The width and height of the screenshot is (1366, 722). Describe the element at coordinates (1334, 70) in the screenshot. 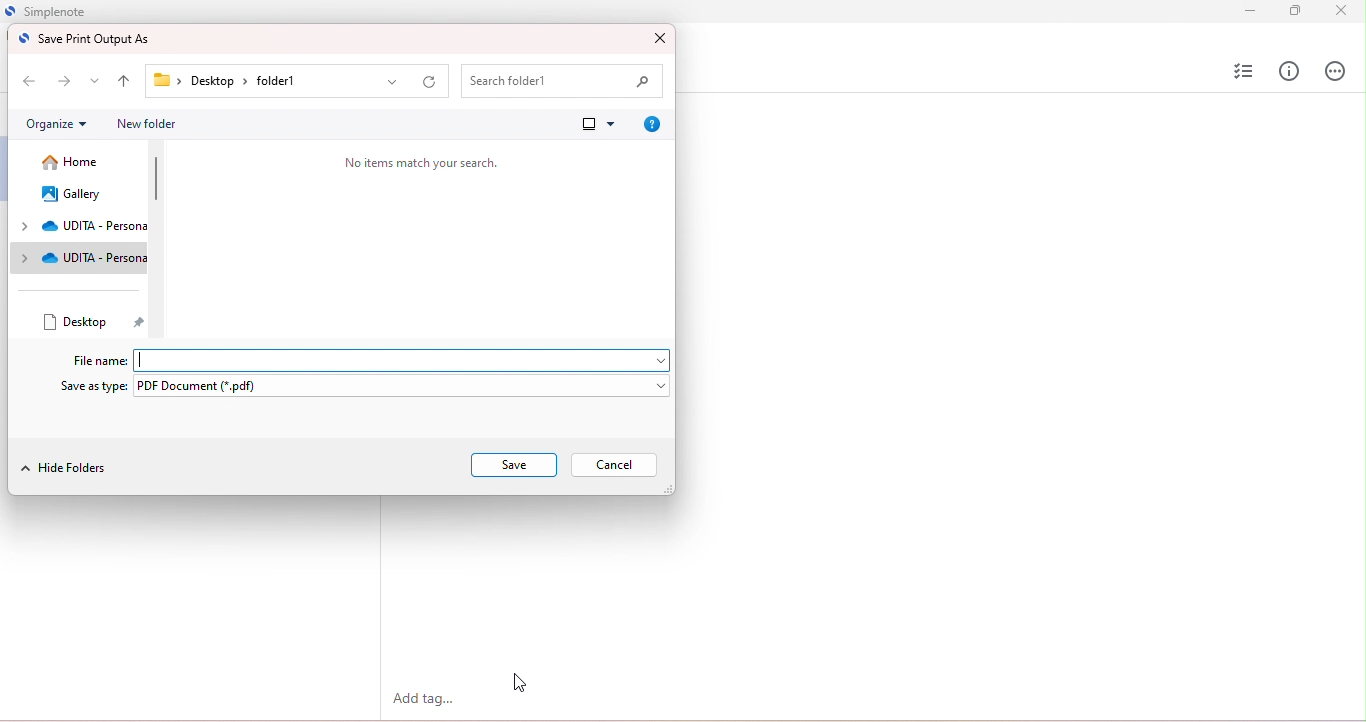

I see `actions` at that location.